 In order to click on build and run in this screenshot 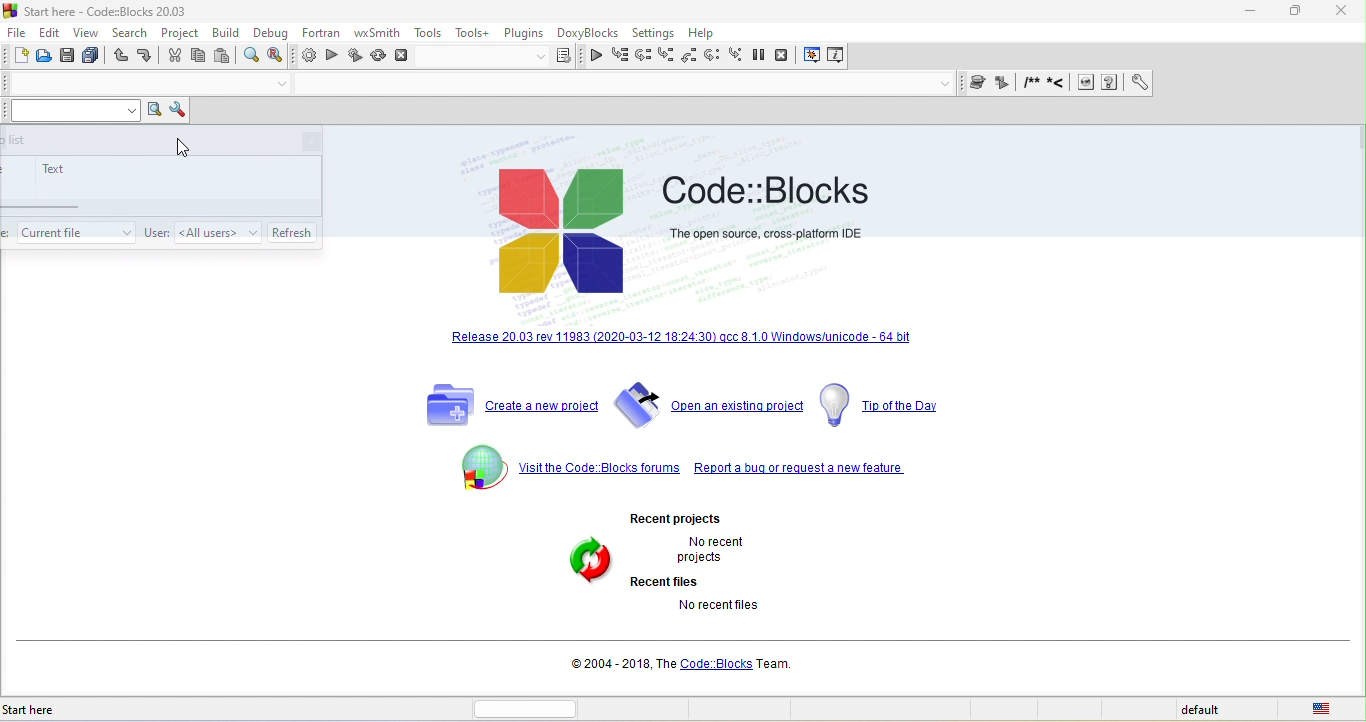, I will do `click(355, 58)`.